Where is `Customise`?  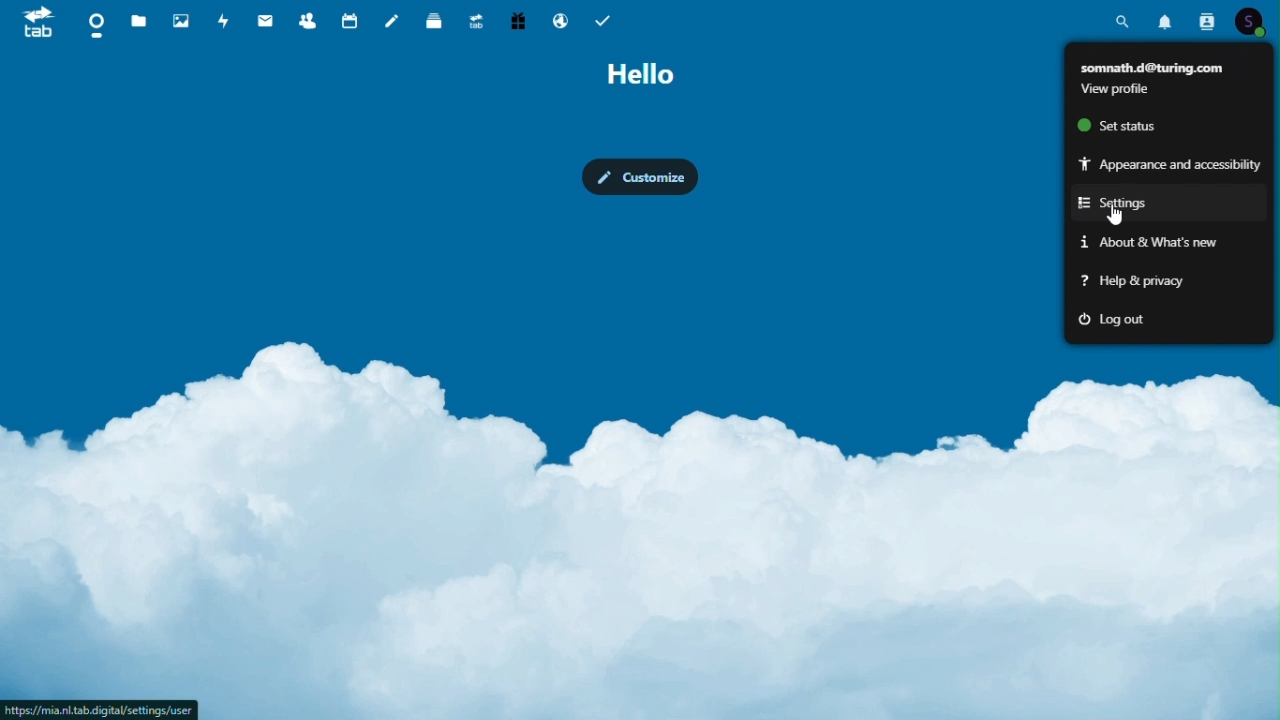
Customise is located at coordinates (640, 179).